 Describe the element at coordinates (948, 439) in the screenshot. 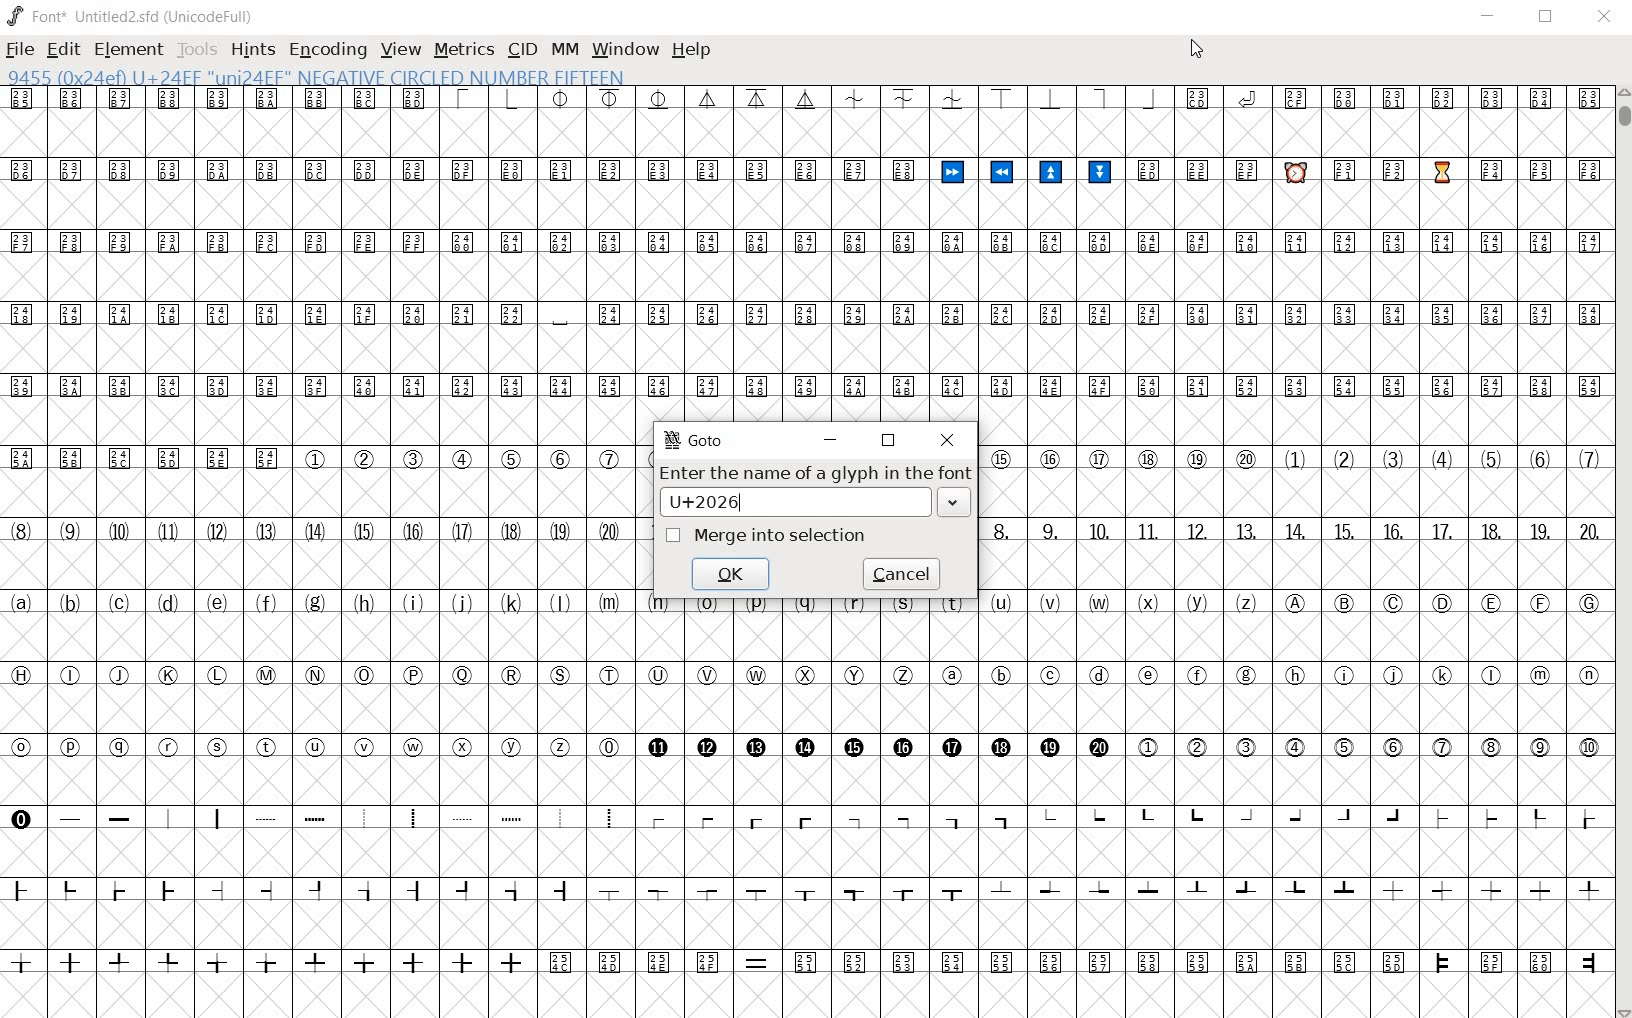

I see `close` at that location.